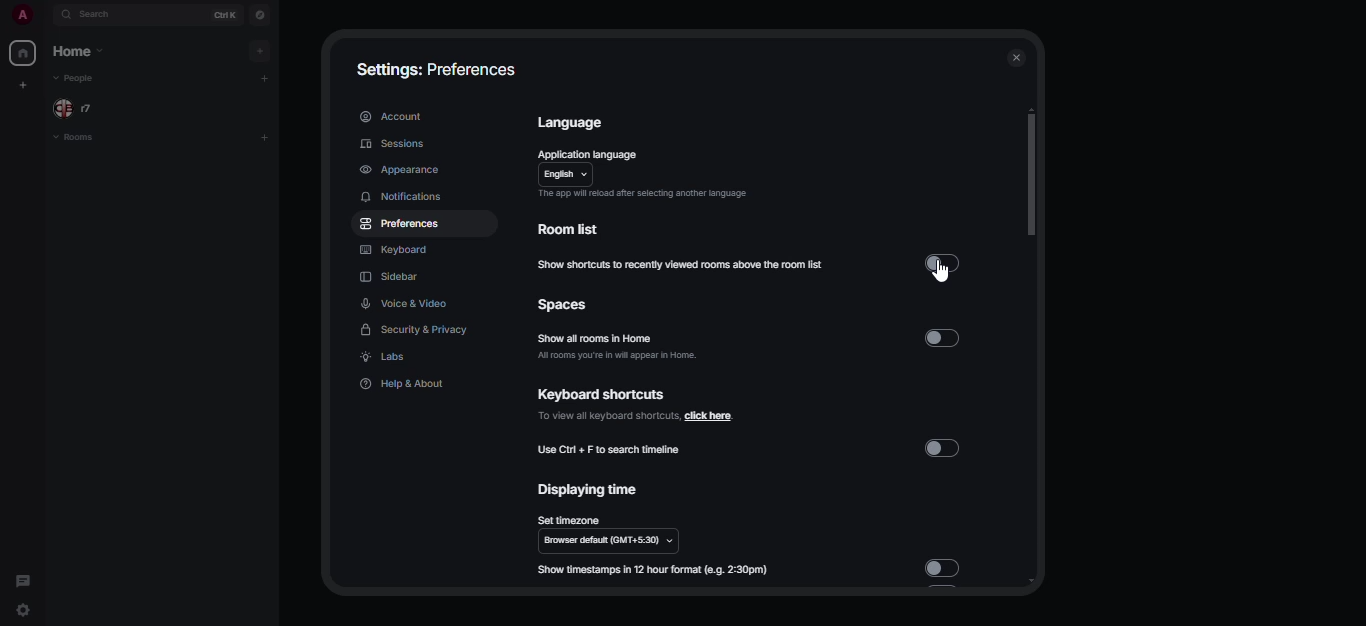 The width and height of the screenshot is (1366, 626). I want to click on use ctrl+F to search timeline, so click(606, 449).